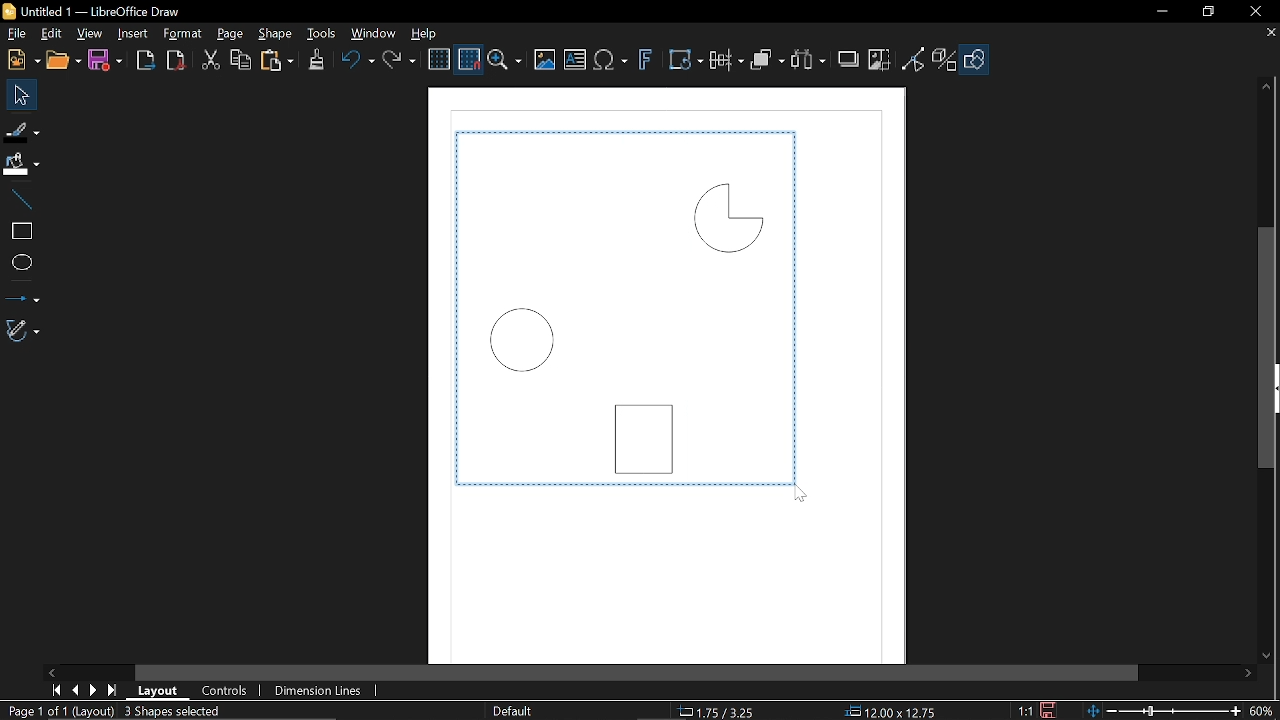 The image size is (1280, 720). Describe the element at coordinates (315, 60) in the screenshot. I see `Clone` at that location.